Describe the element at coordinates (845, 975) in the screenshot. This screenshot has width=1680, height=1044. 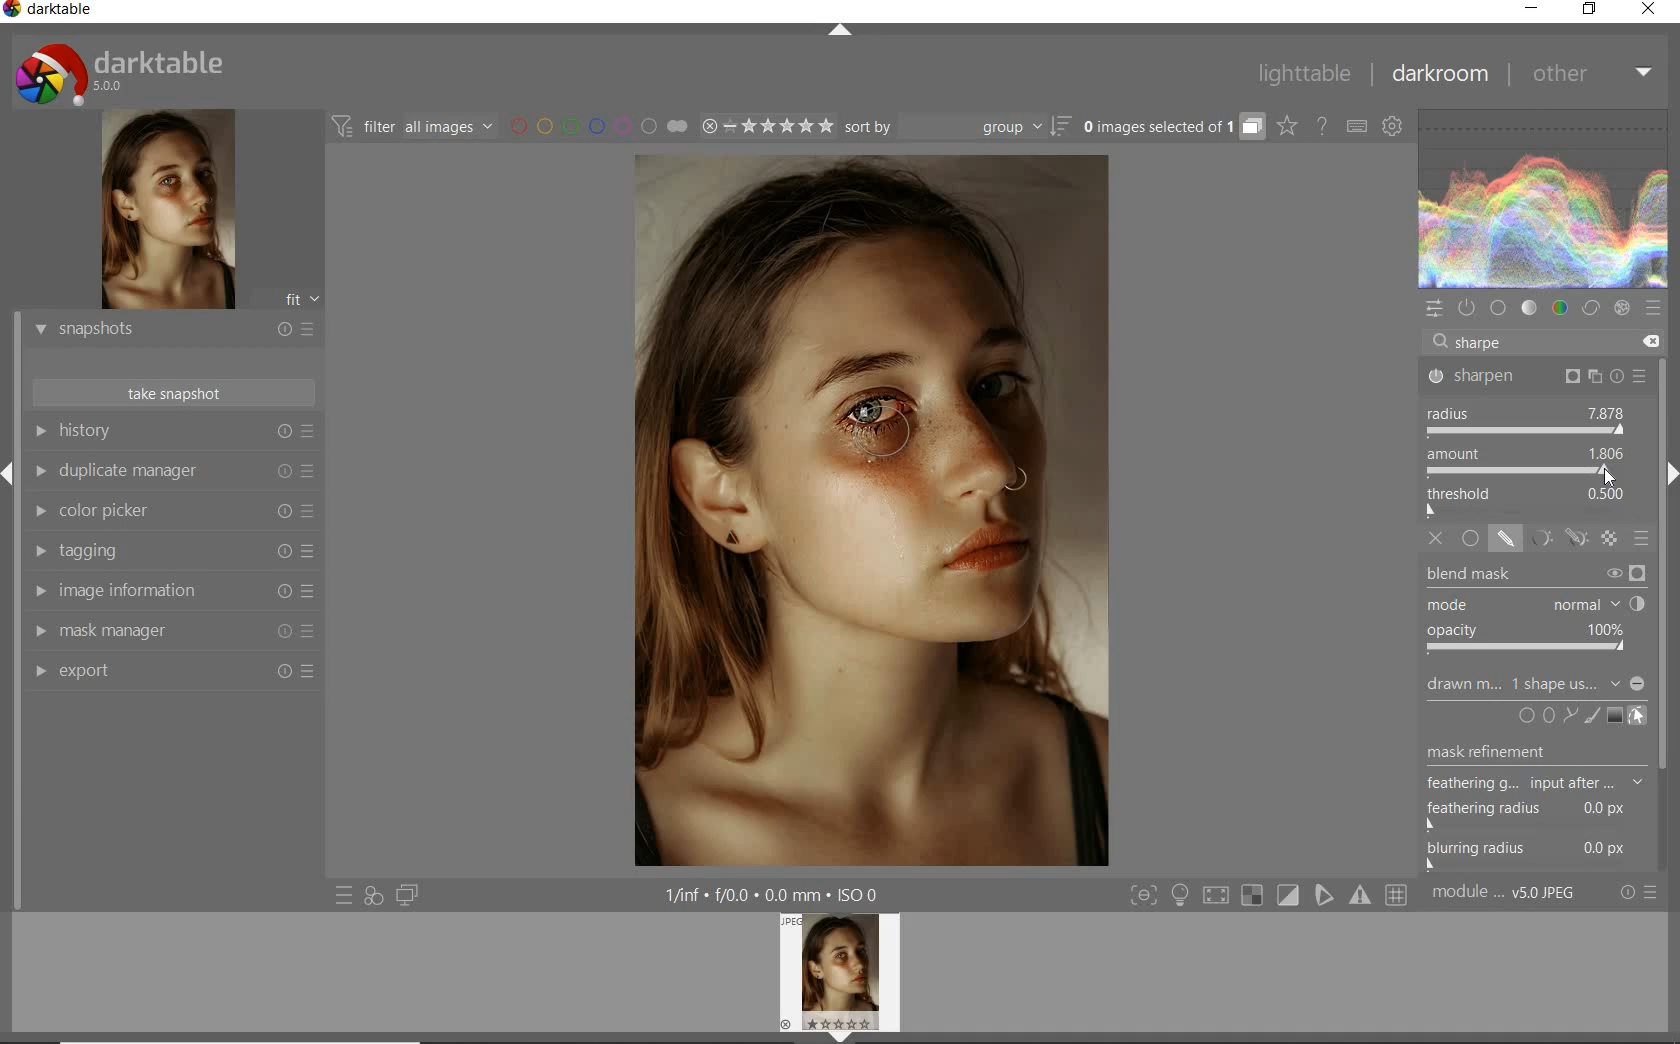
I see `IMAGE` at that location.